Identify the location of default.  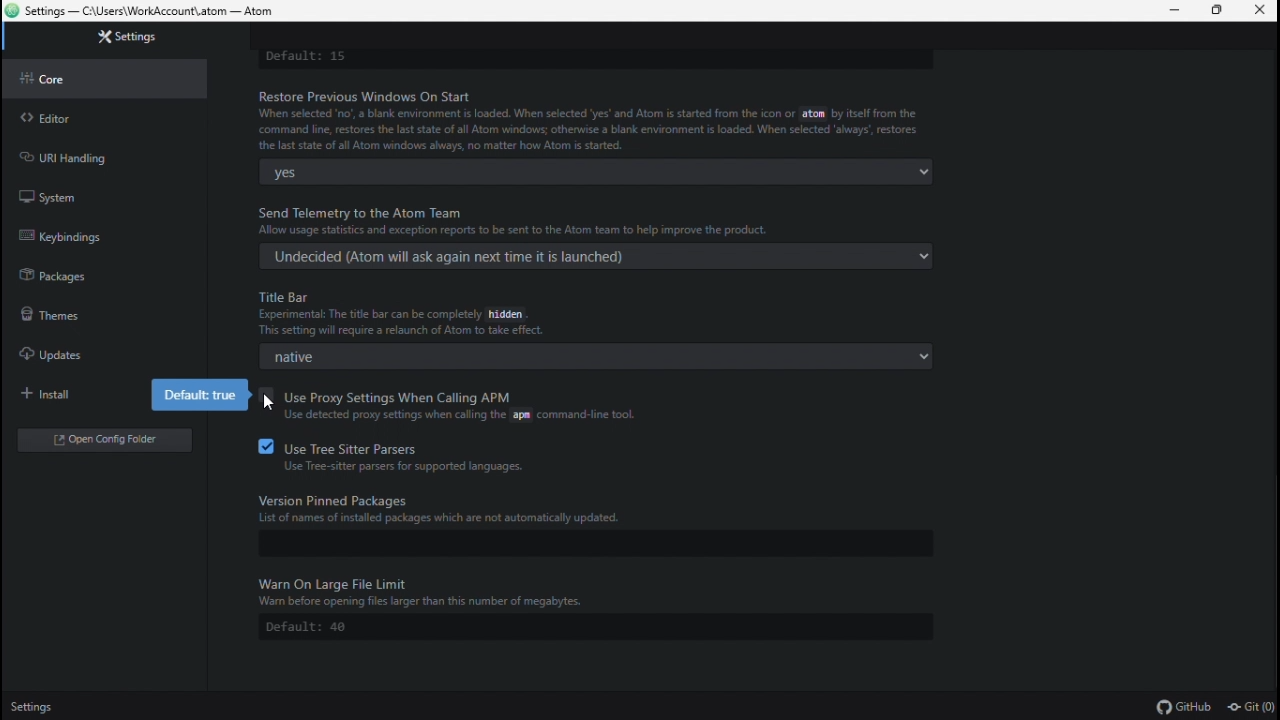
(581, 627).